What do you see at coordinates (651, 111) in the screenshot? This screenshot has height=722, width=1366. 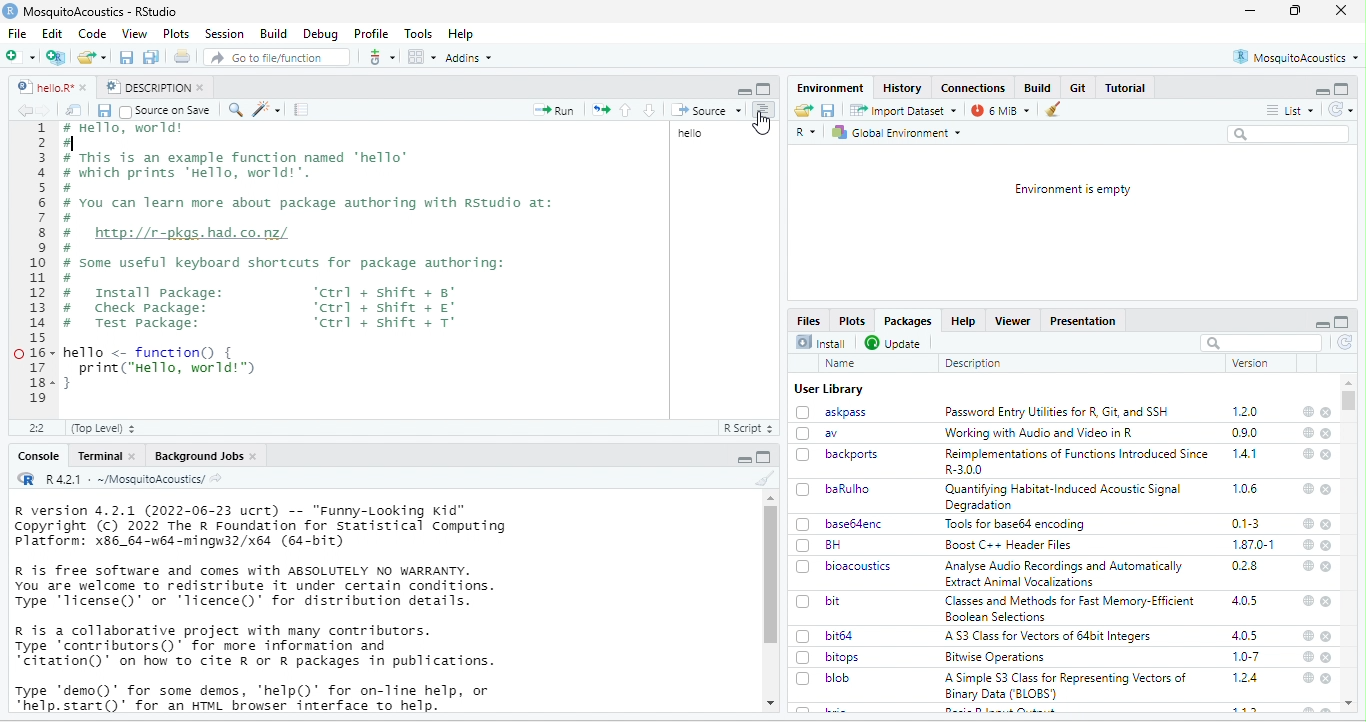 I see `go to next section` at bounding box center [651, 111].